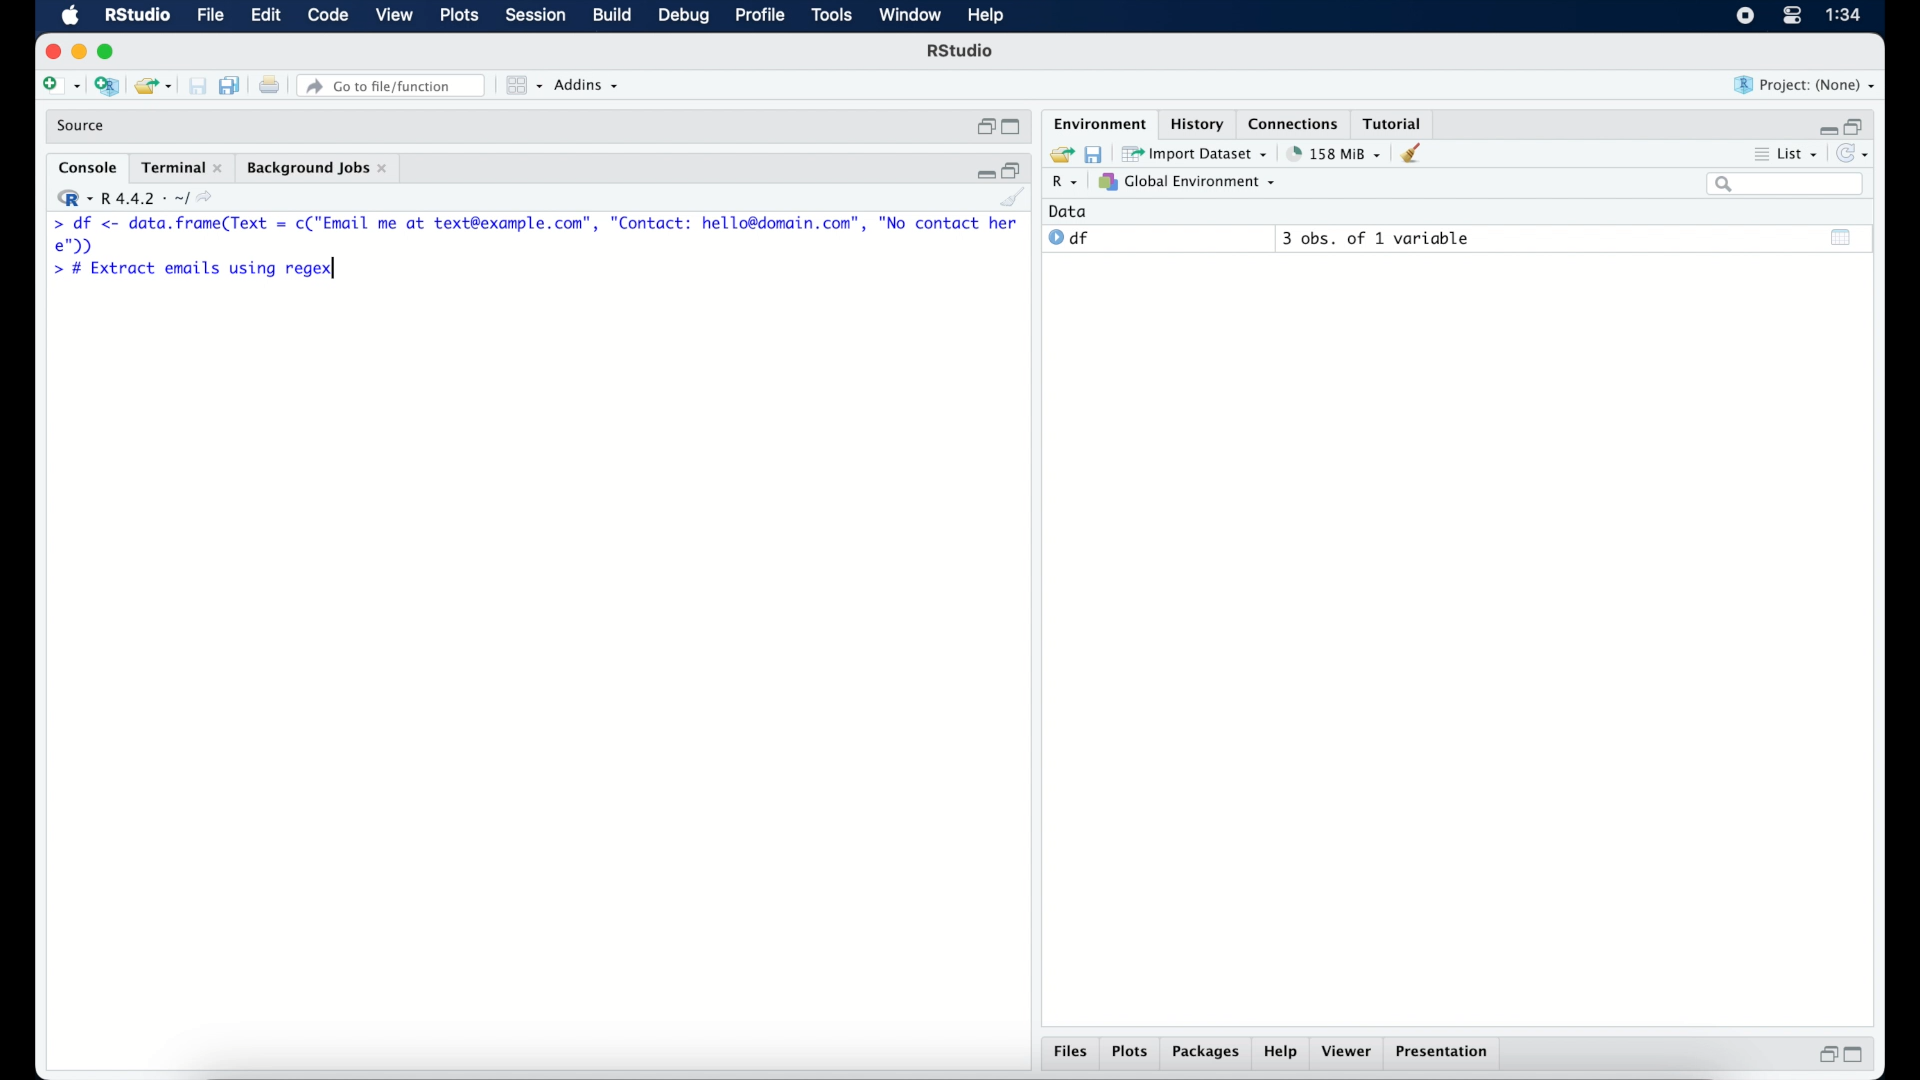  What do you see at coordinates (268, 85) in the screenshot?
I see `print` at bounding box center [268, 85].